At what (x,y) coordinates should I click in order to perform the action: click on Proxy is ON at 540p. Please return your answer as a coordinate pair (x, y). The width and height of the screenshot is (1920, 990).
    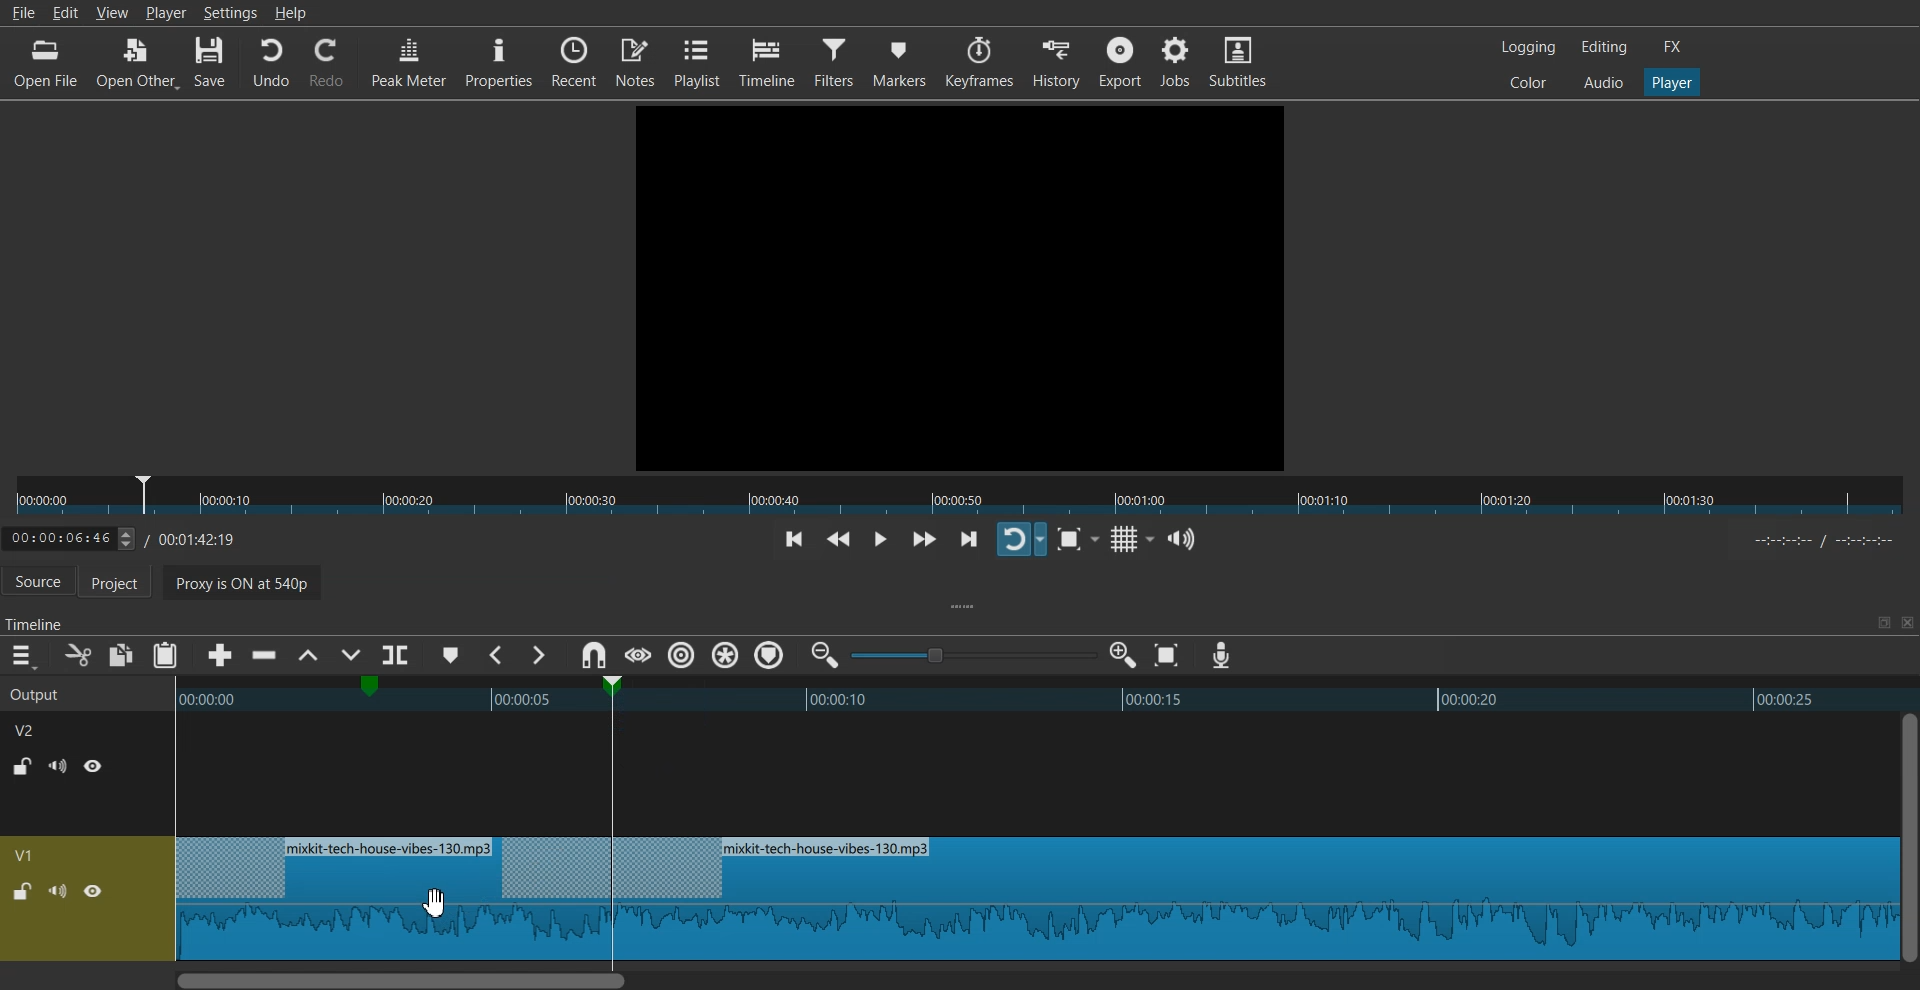
    Looking at the image, I should click on (388, 585).